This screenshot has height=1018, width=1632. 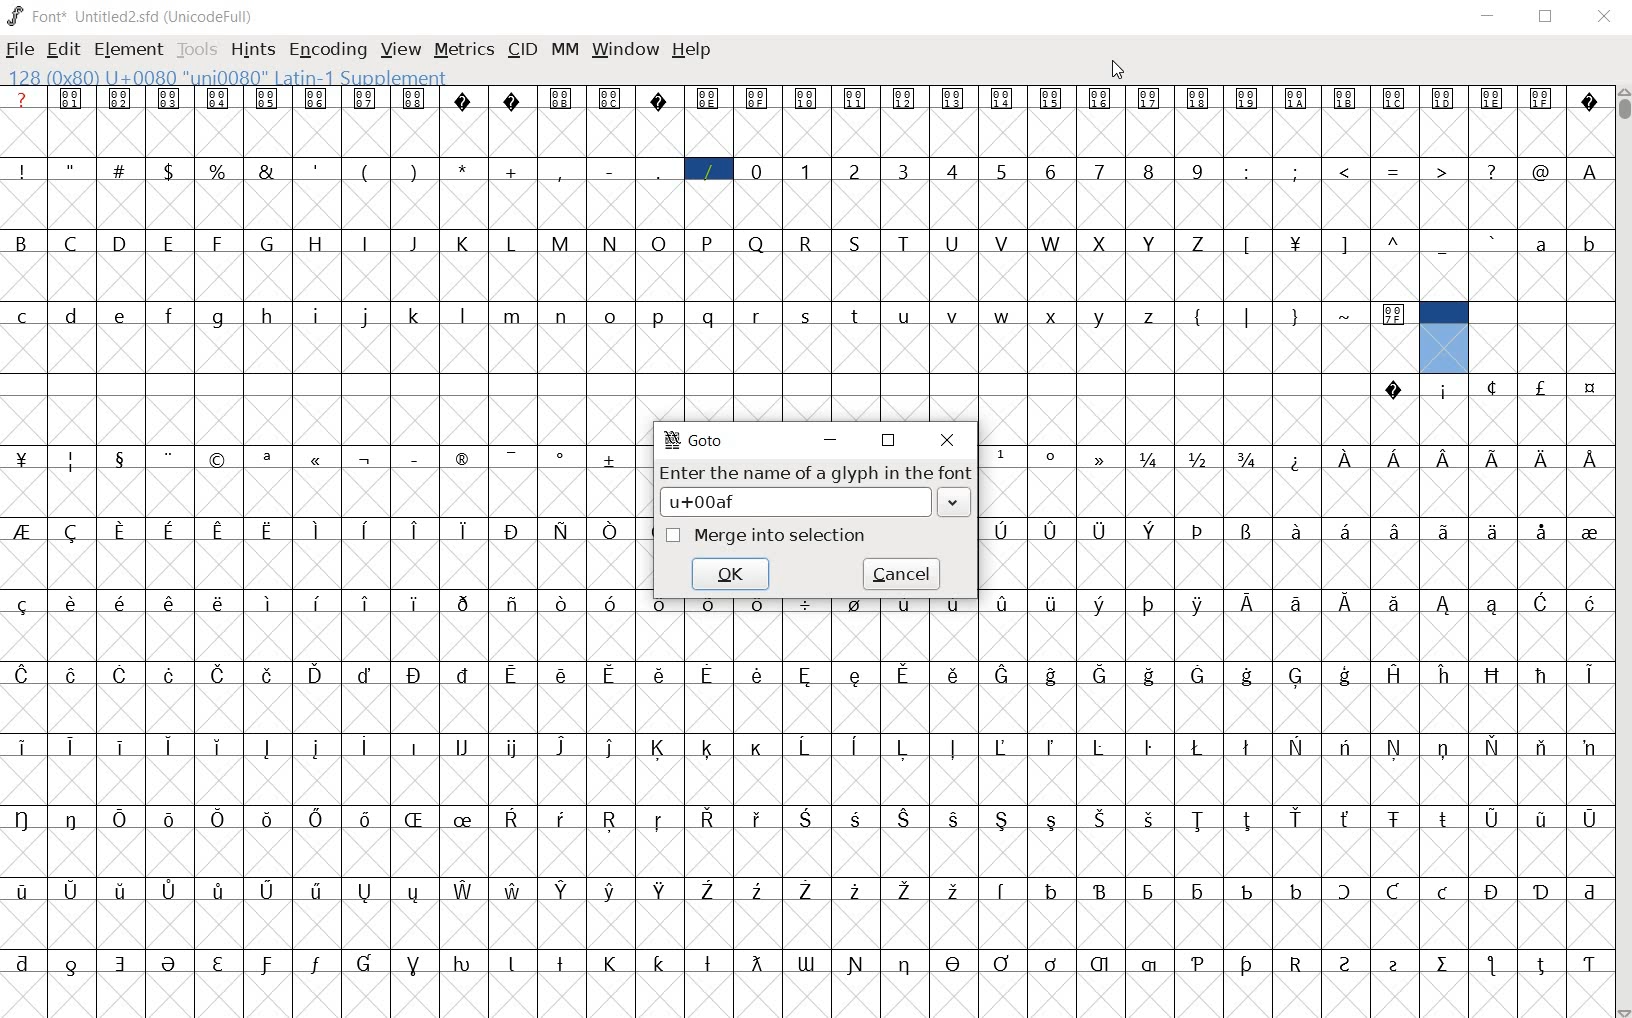 What do you see at coordinates (857, 97) in the screenshot?
I see `Symbol` at bounding box center [857, 97].